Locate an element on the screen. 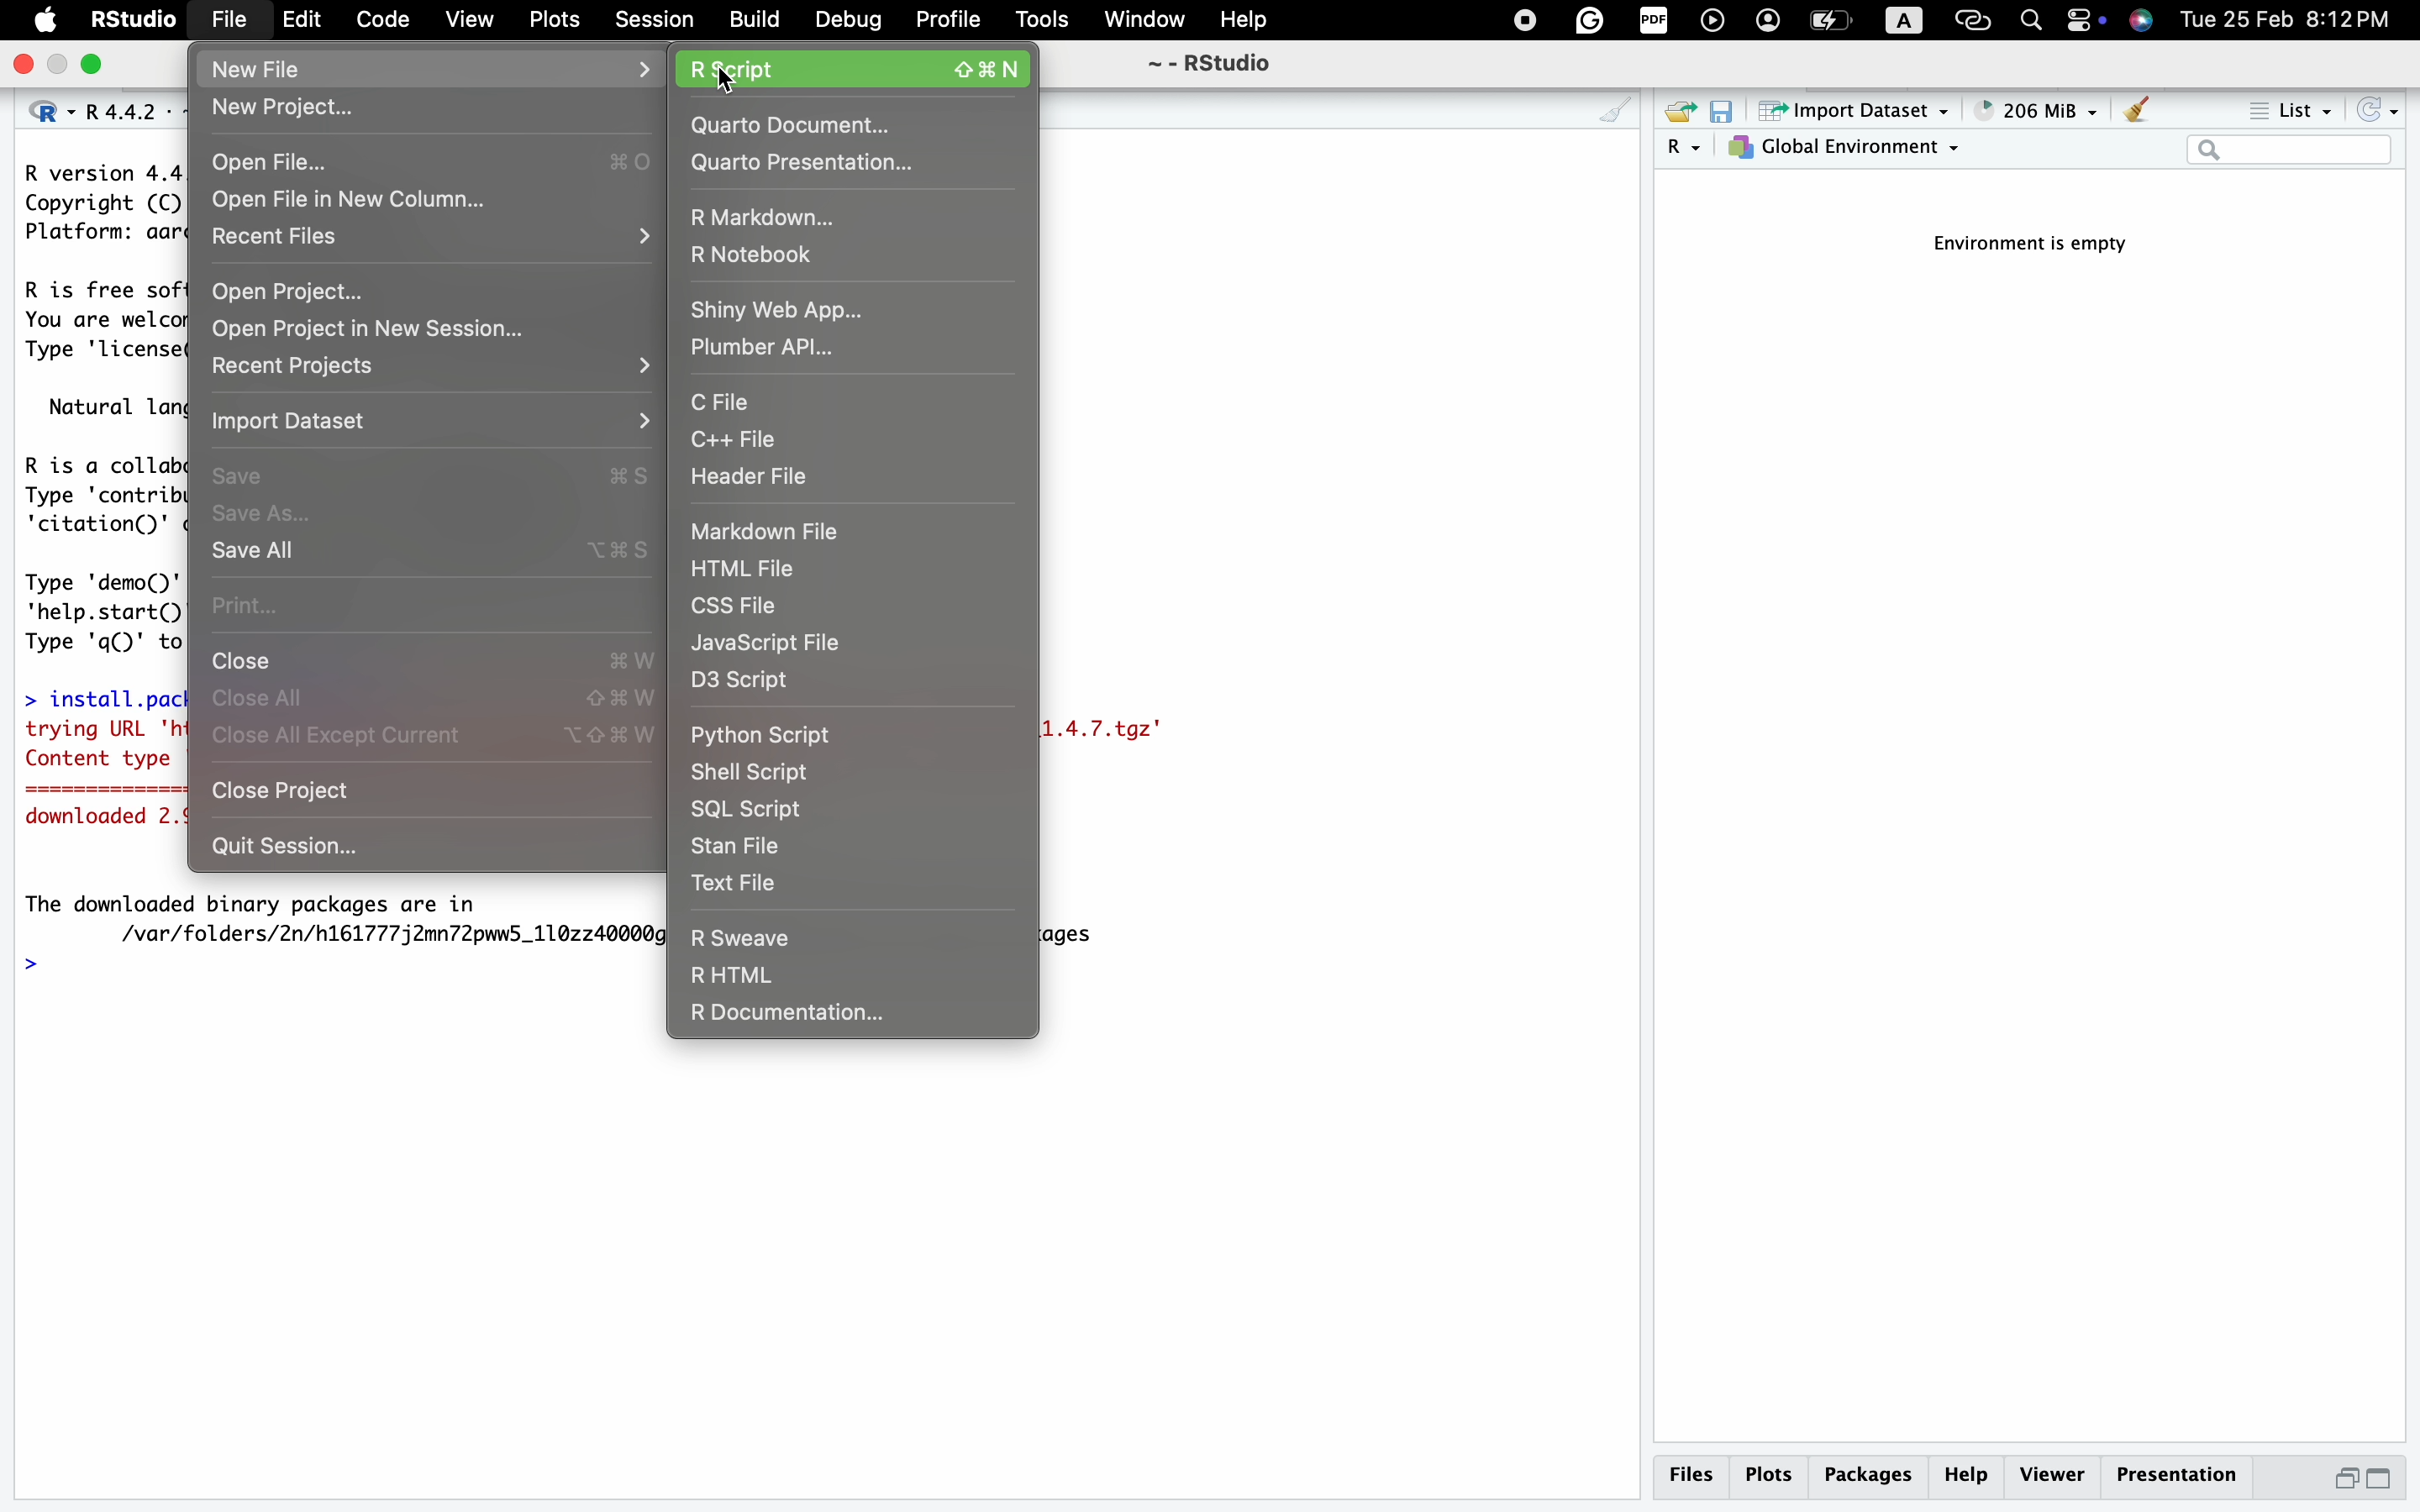 The image size is (2420, 1512). Tue 25 Feb 8:12PM is located at coordinates (2299, 22).